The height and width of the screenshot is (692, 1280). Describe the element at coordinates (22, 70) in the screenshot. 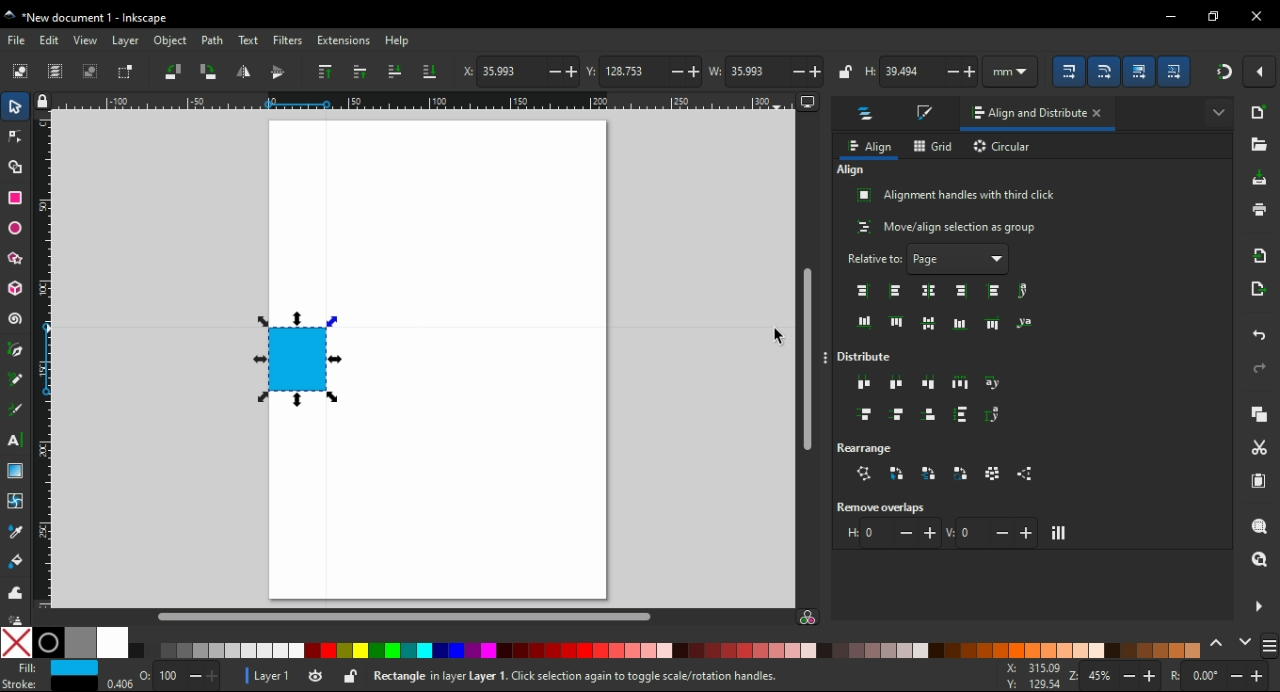

I see `select` at that location.